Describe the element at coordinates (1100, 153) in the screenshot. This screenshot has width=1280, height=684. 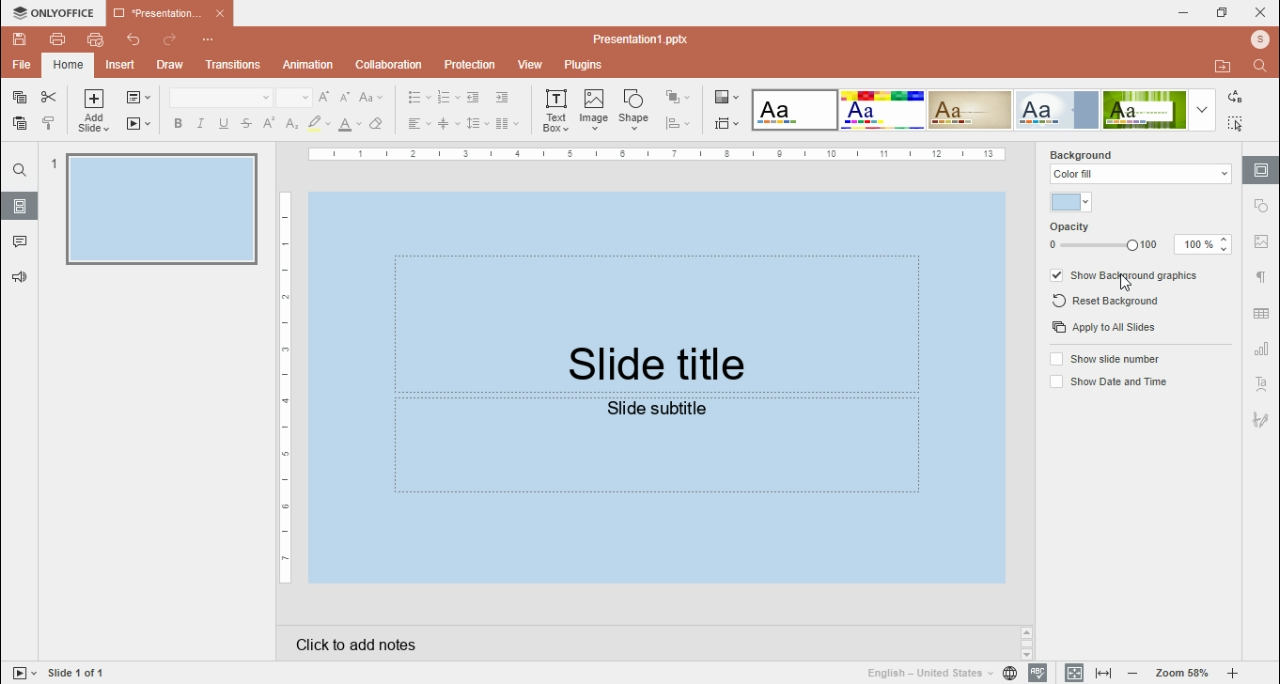
I see `Background` at that location.